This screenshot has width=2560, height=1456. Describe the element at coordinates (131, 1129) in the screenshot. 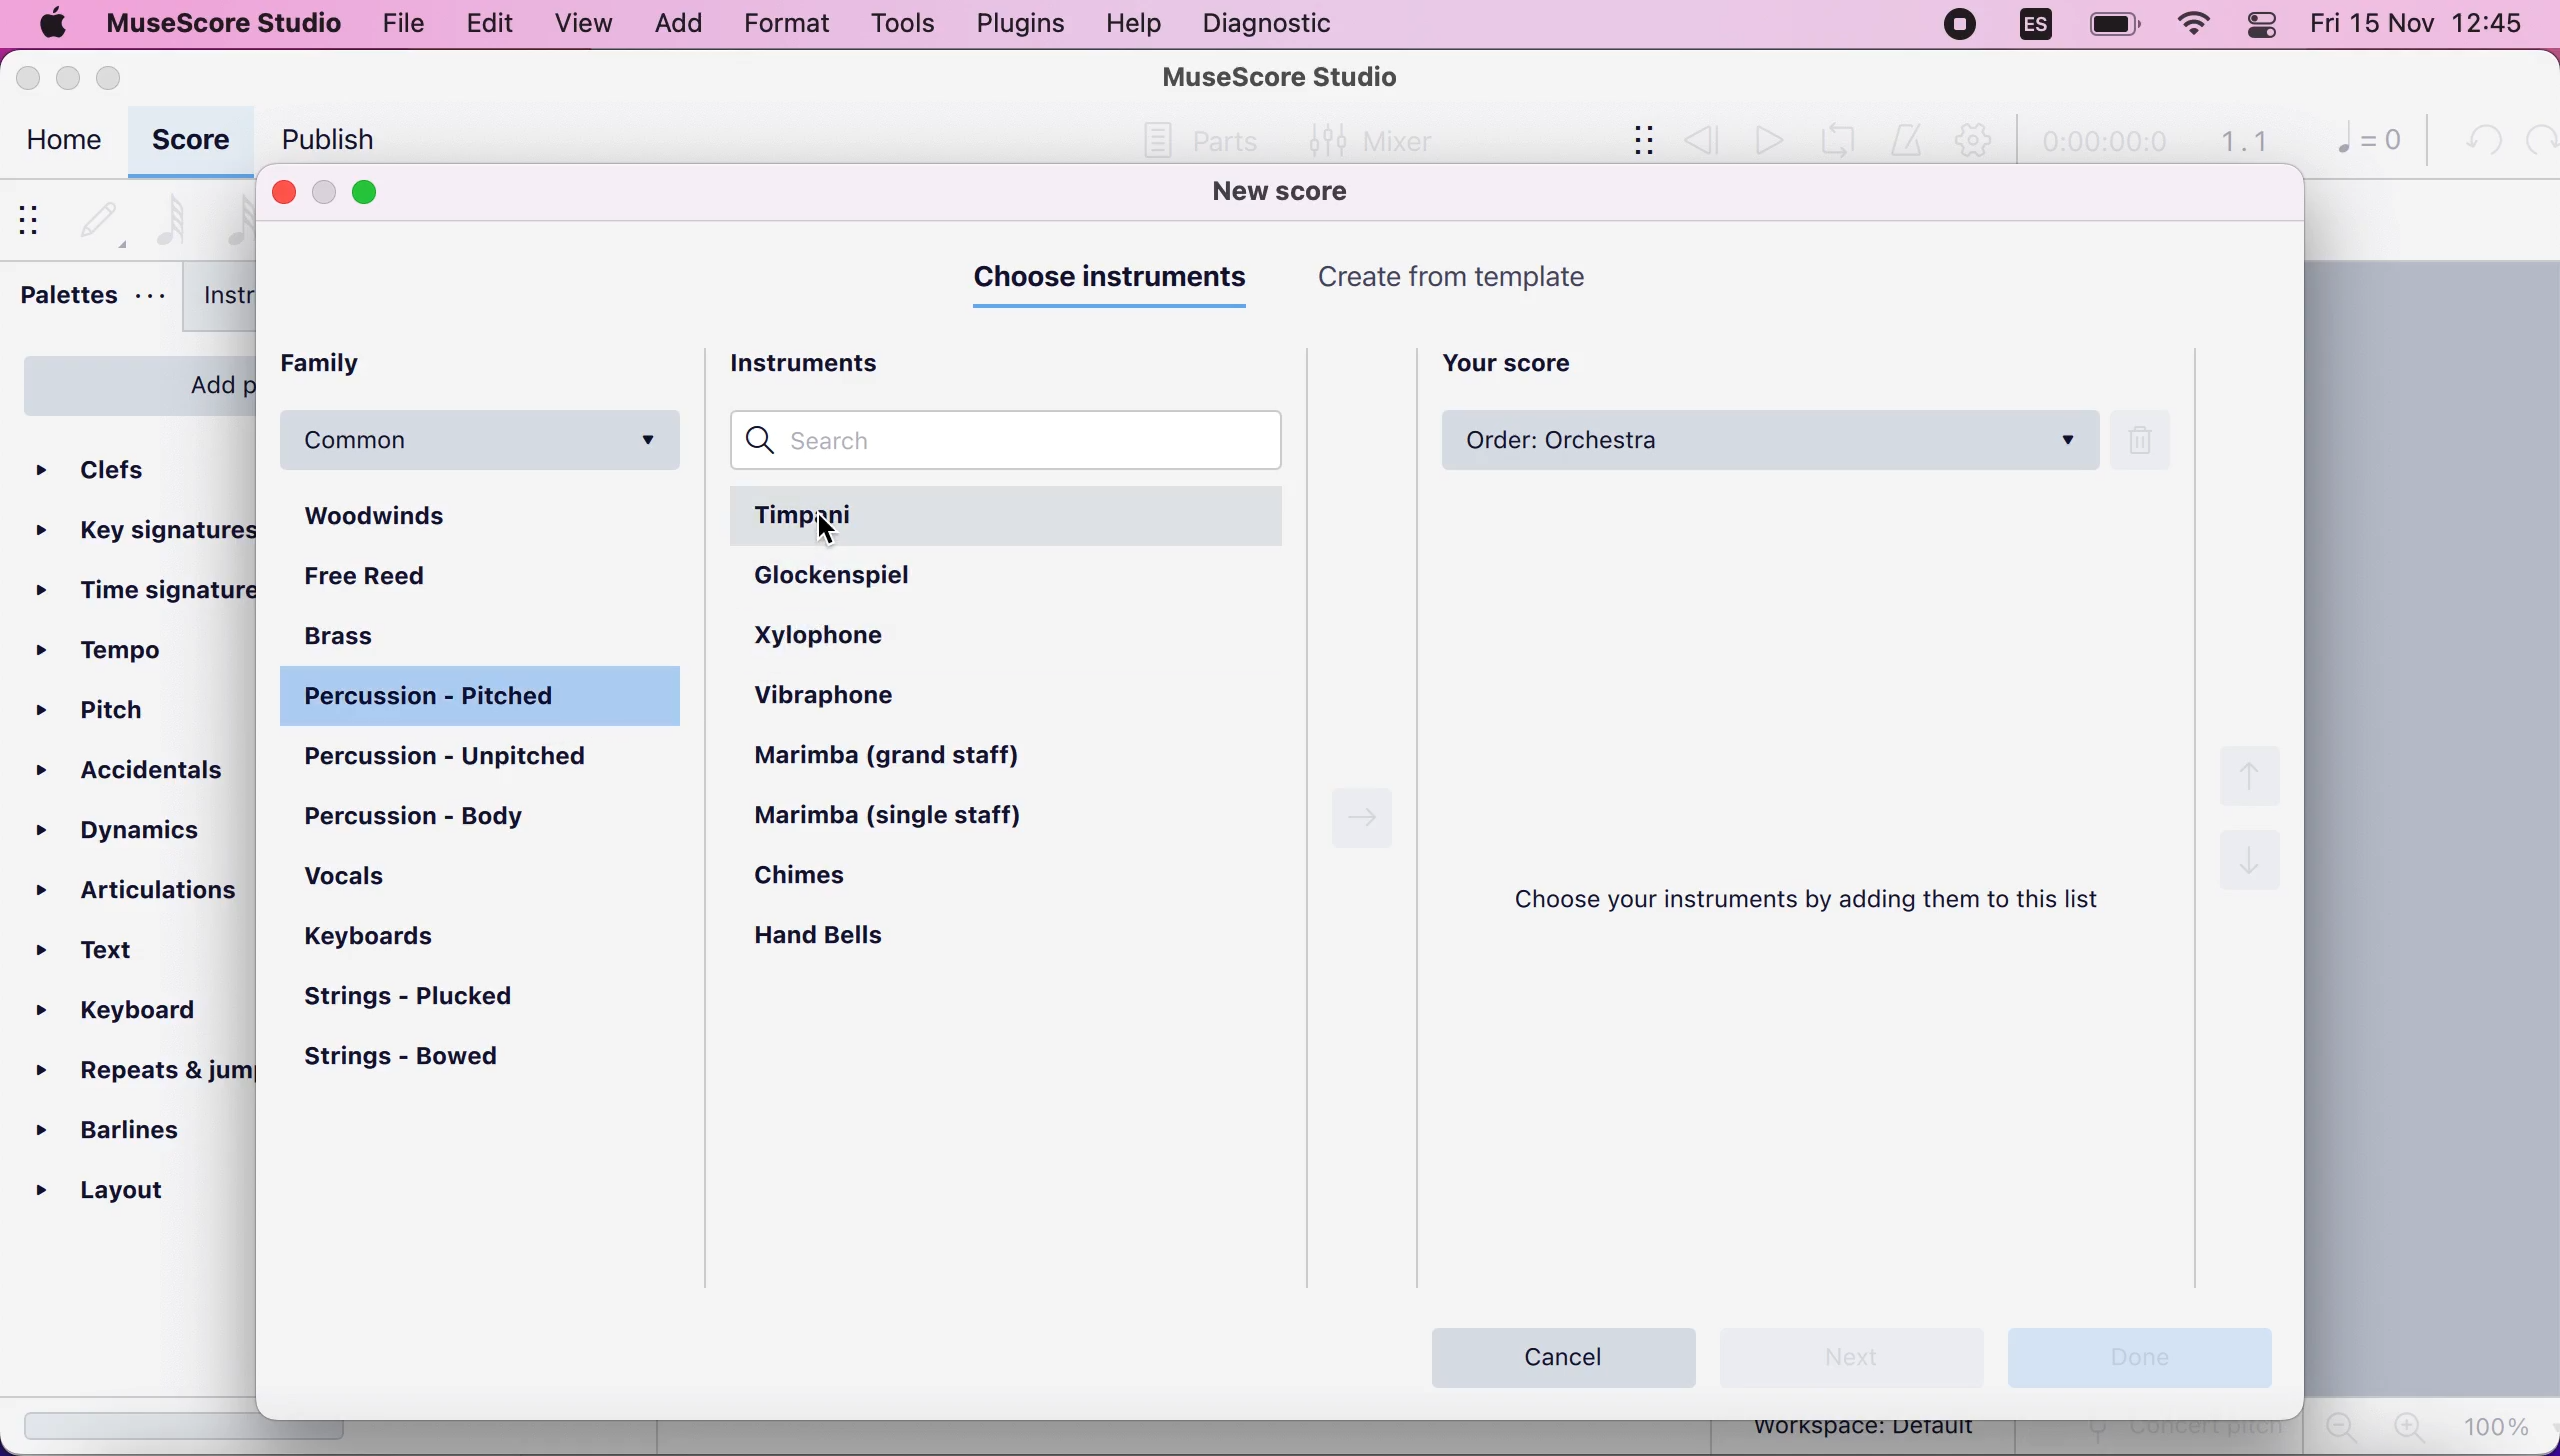

I see `barlines` at that location.